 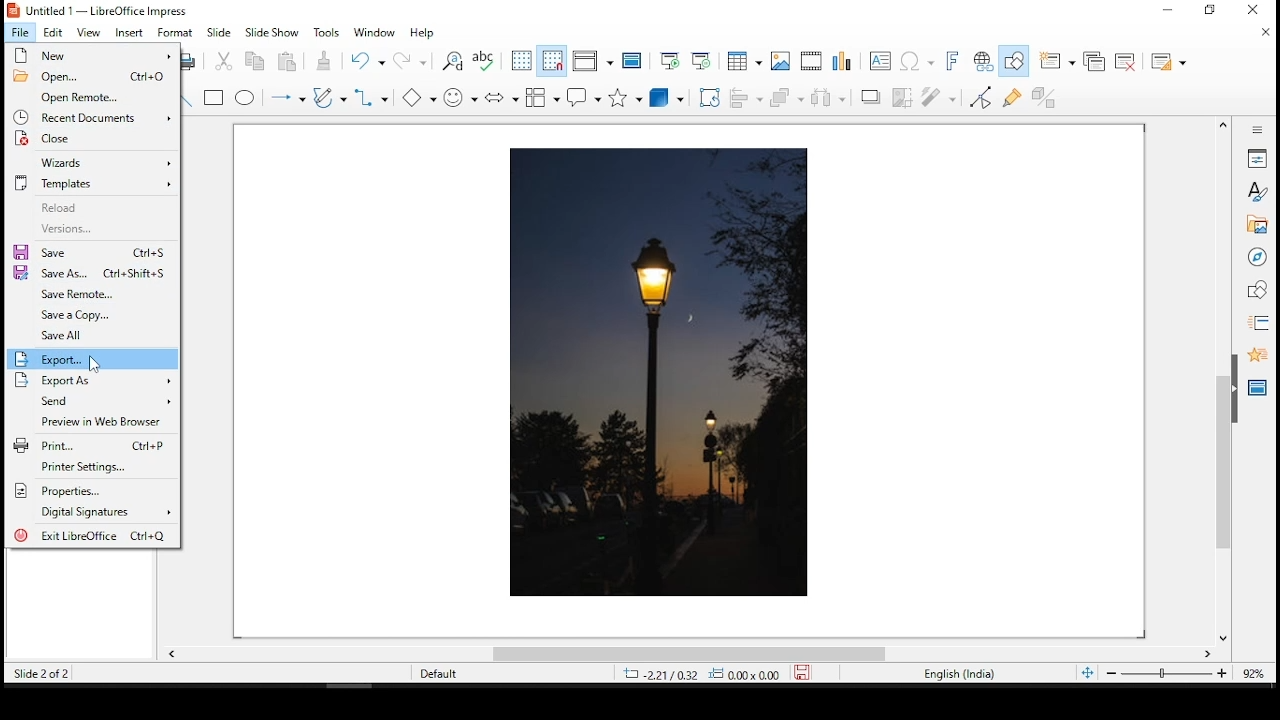 What do you see at coordinates (95, 514) in the screenshot?
I see `digital signatures` at bounding box center [95, 514].